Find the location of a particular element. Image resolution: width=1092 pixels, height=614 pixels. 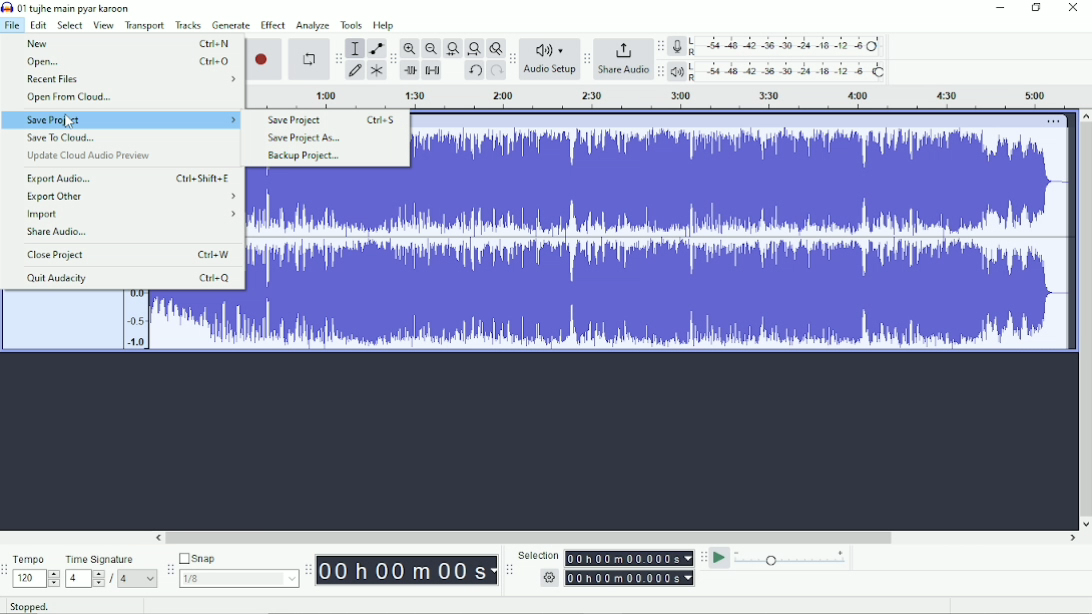

Analyze is located at coordinates (313, 25).